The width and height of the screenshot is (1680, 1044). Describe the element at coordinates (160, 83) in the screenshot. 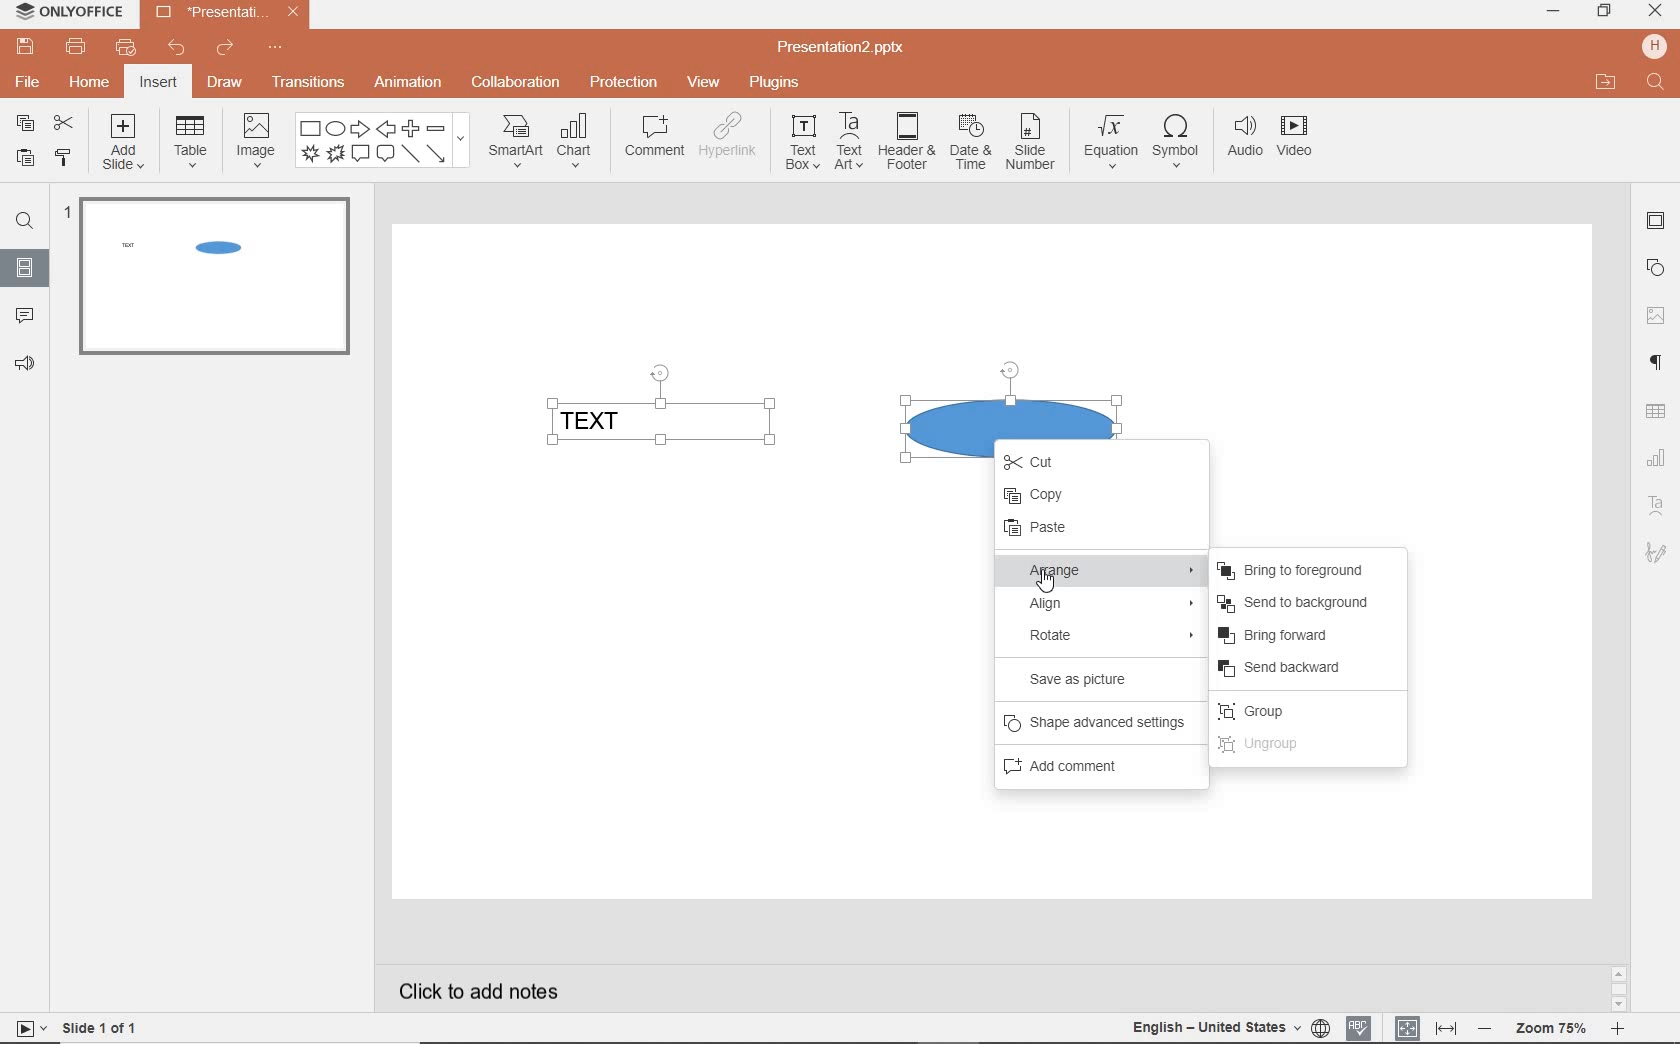

I see `insert` at that location.